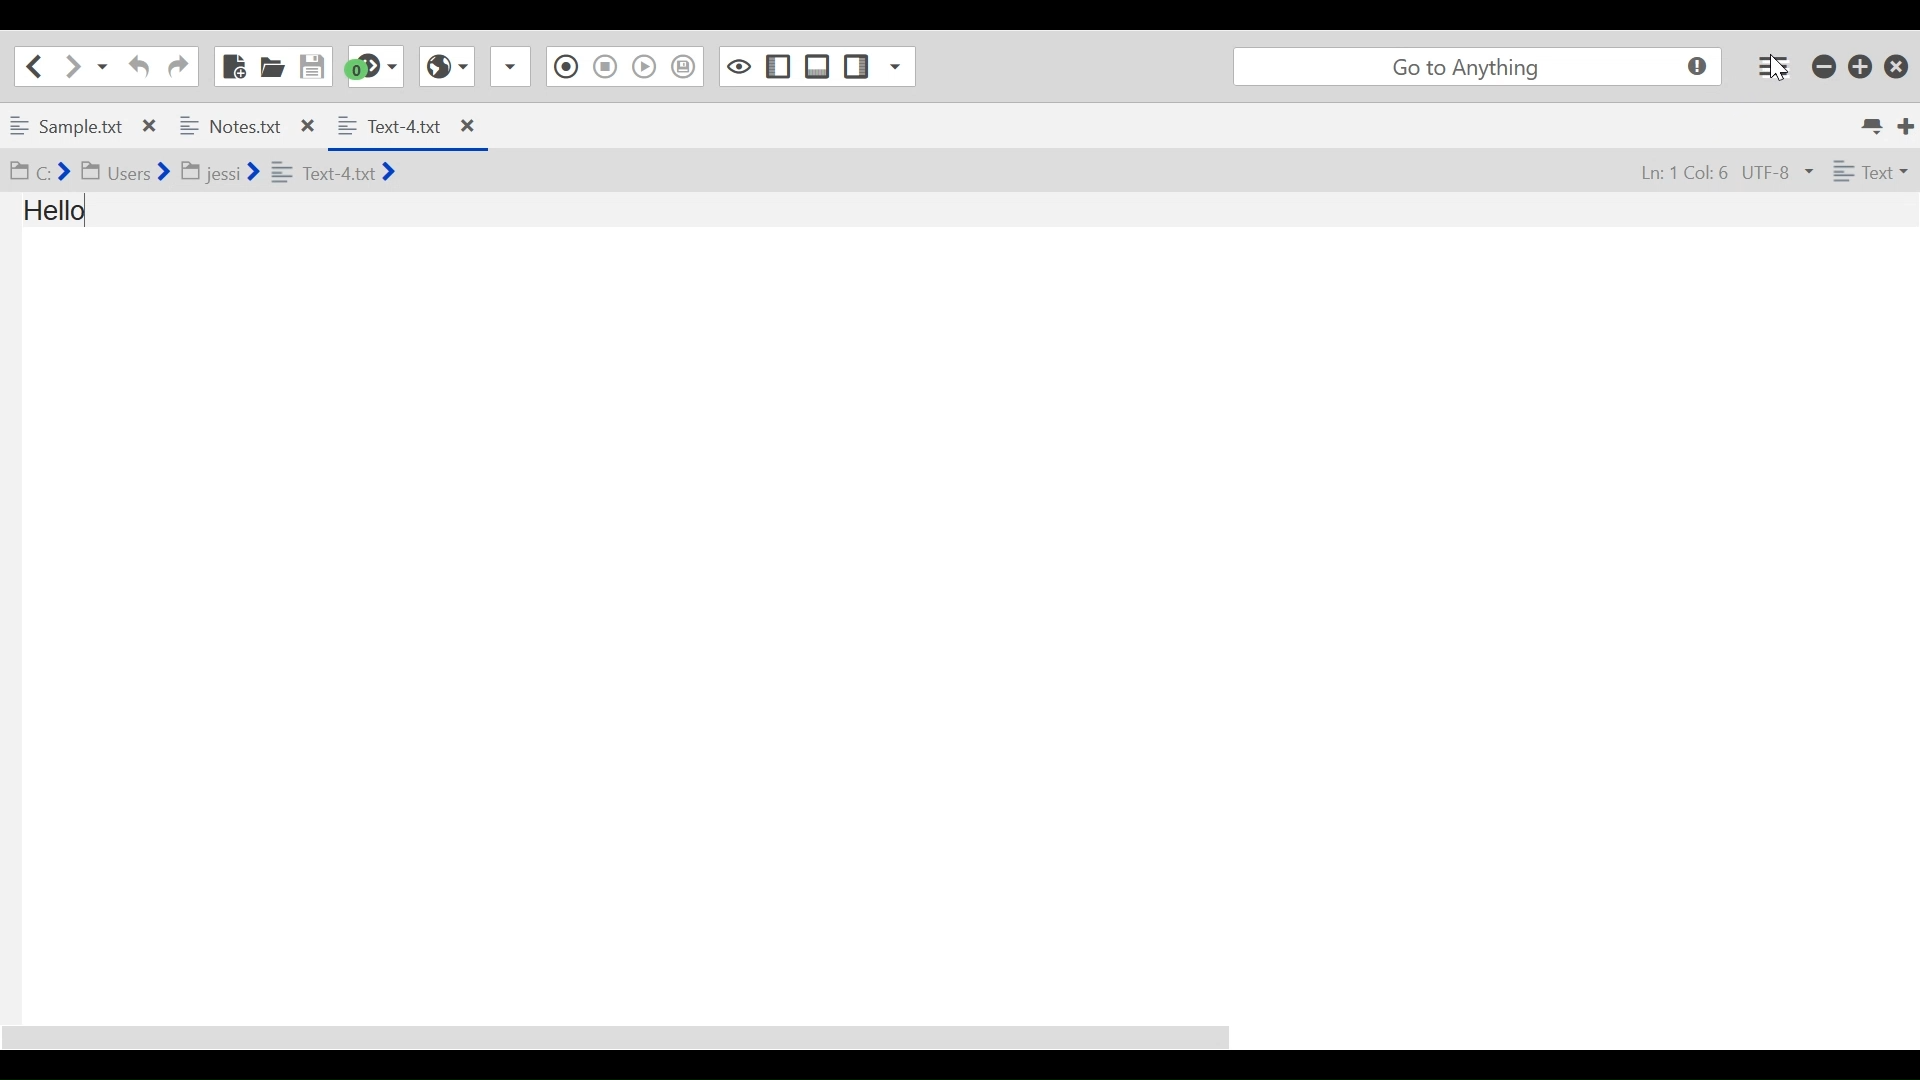 This screenshot has height=1080, width=1920. Describe the element at coordinates (178, 67) in the screenshot. I see `Redo last Action` at that location.